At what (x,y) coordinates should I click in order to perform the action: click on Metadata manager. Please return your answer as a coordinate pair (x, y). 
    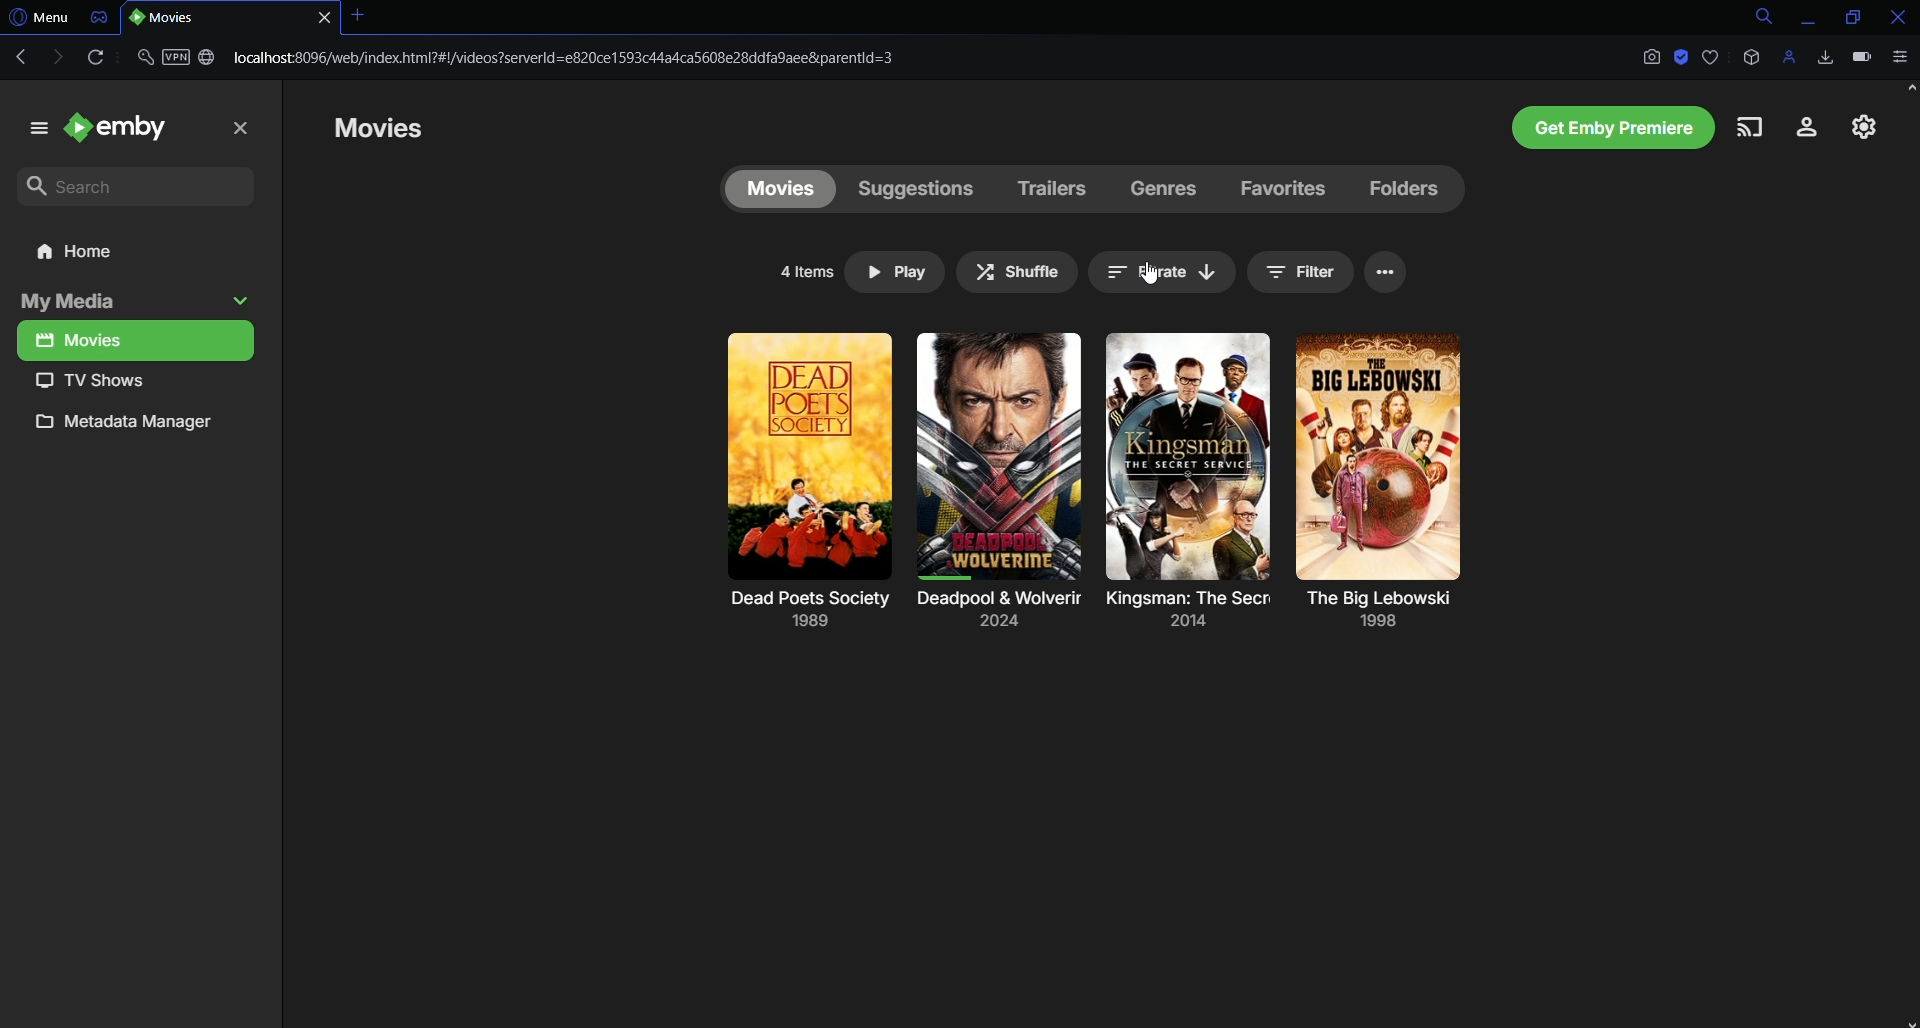
    Looking at the image, I should click on (135, 426).